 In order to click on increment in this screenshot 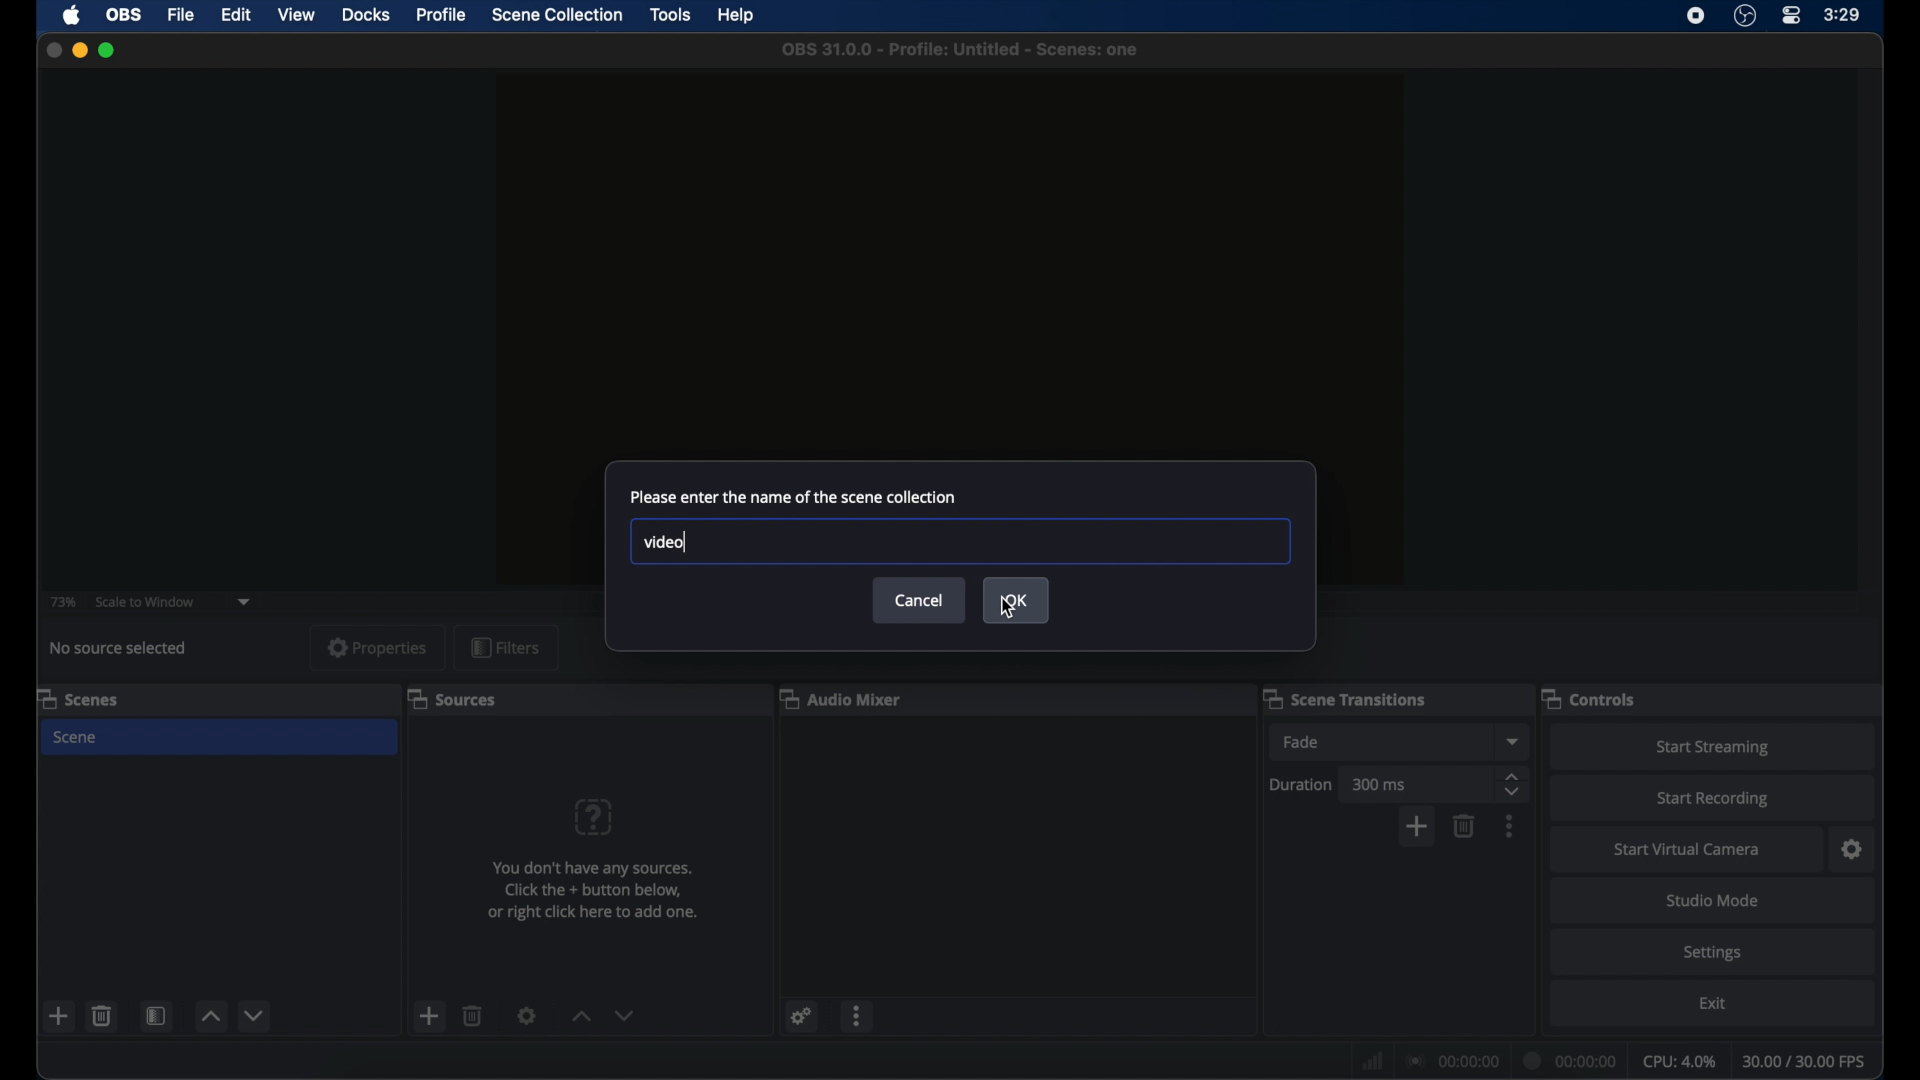, I will do `click(578, 1016)`.